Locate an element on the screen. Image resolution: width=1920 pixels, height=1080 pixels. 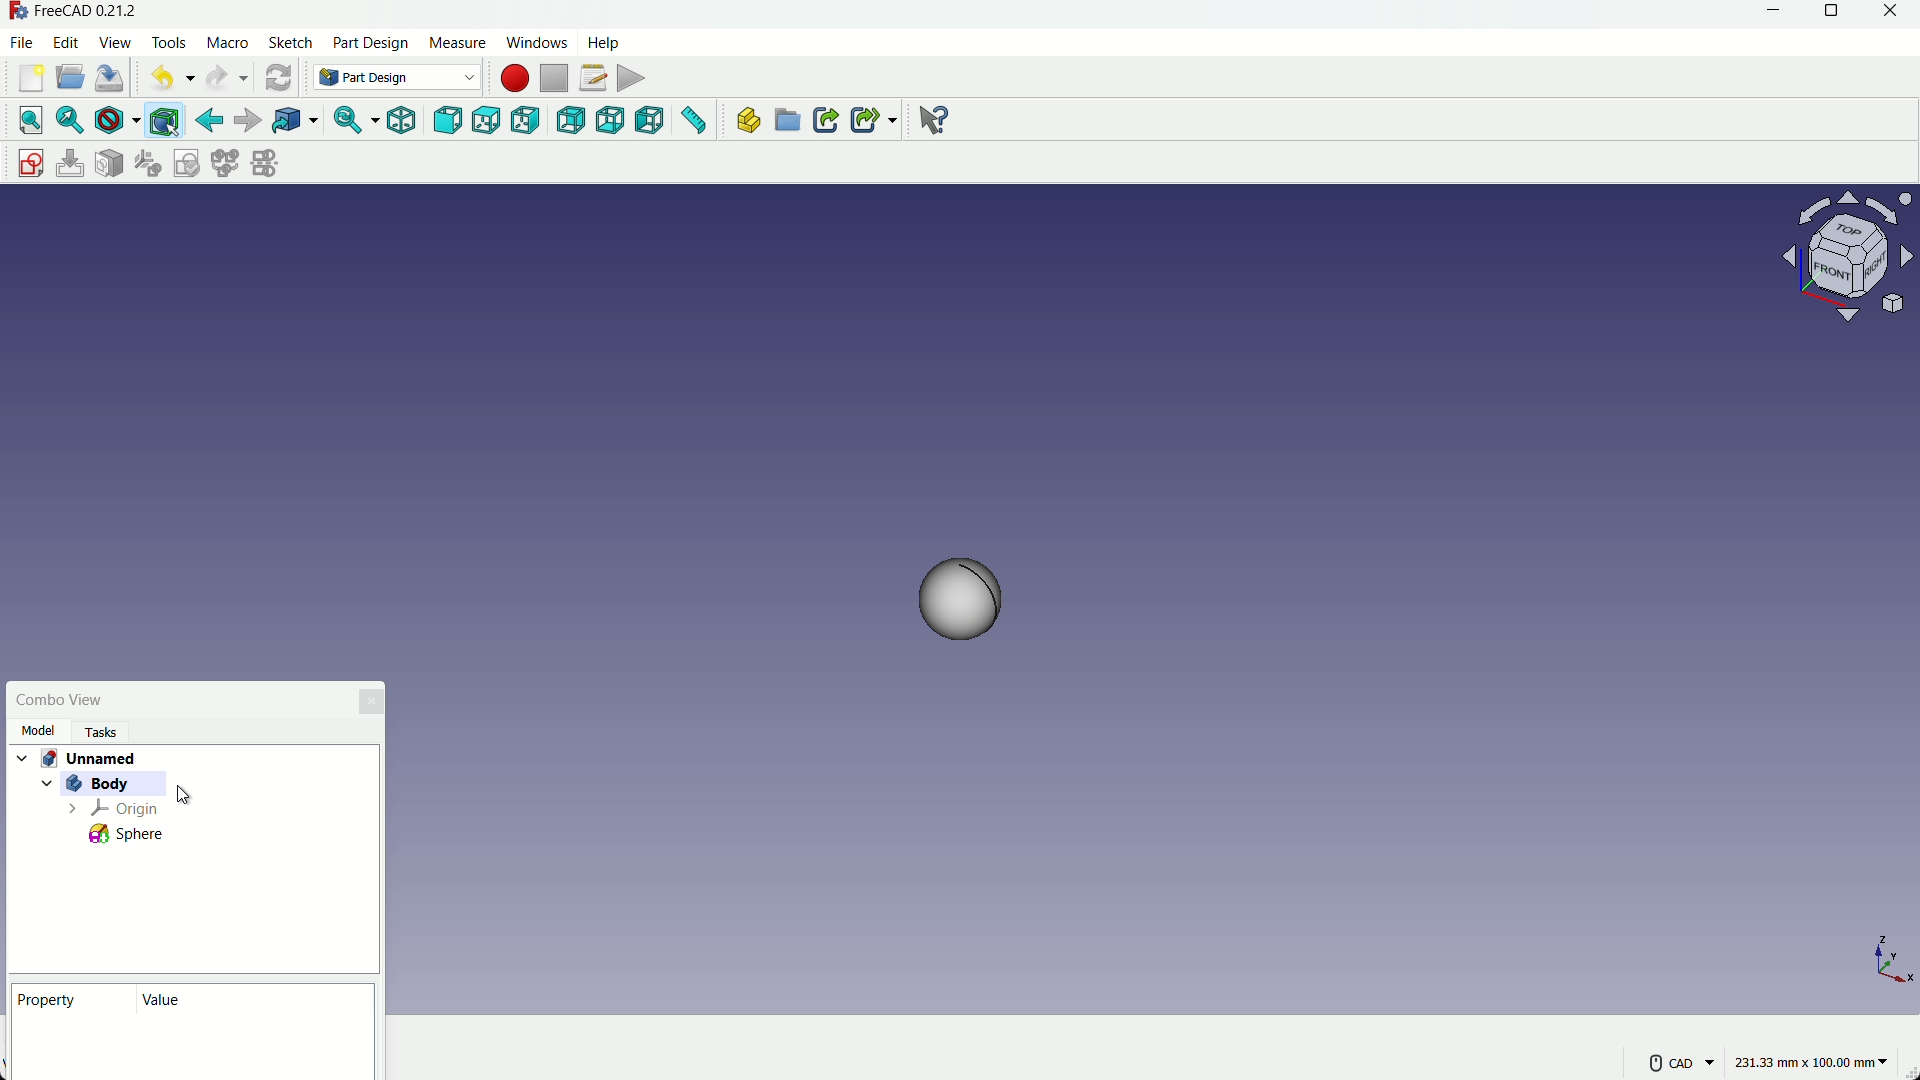
isometric view is located at coordinates (400, 120).